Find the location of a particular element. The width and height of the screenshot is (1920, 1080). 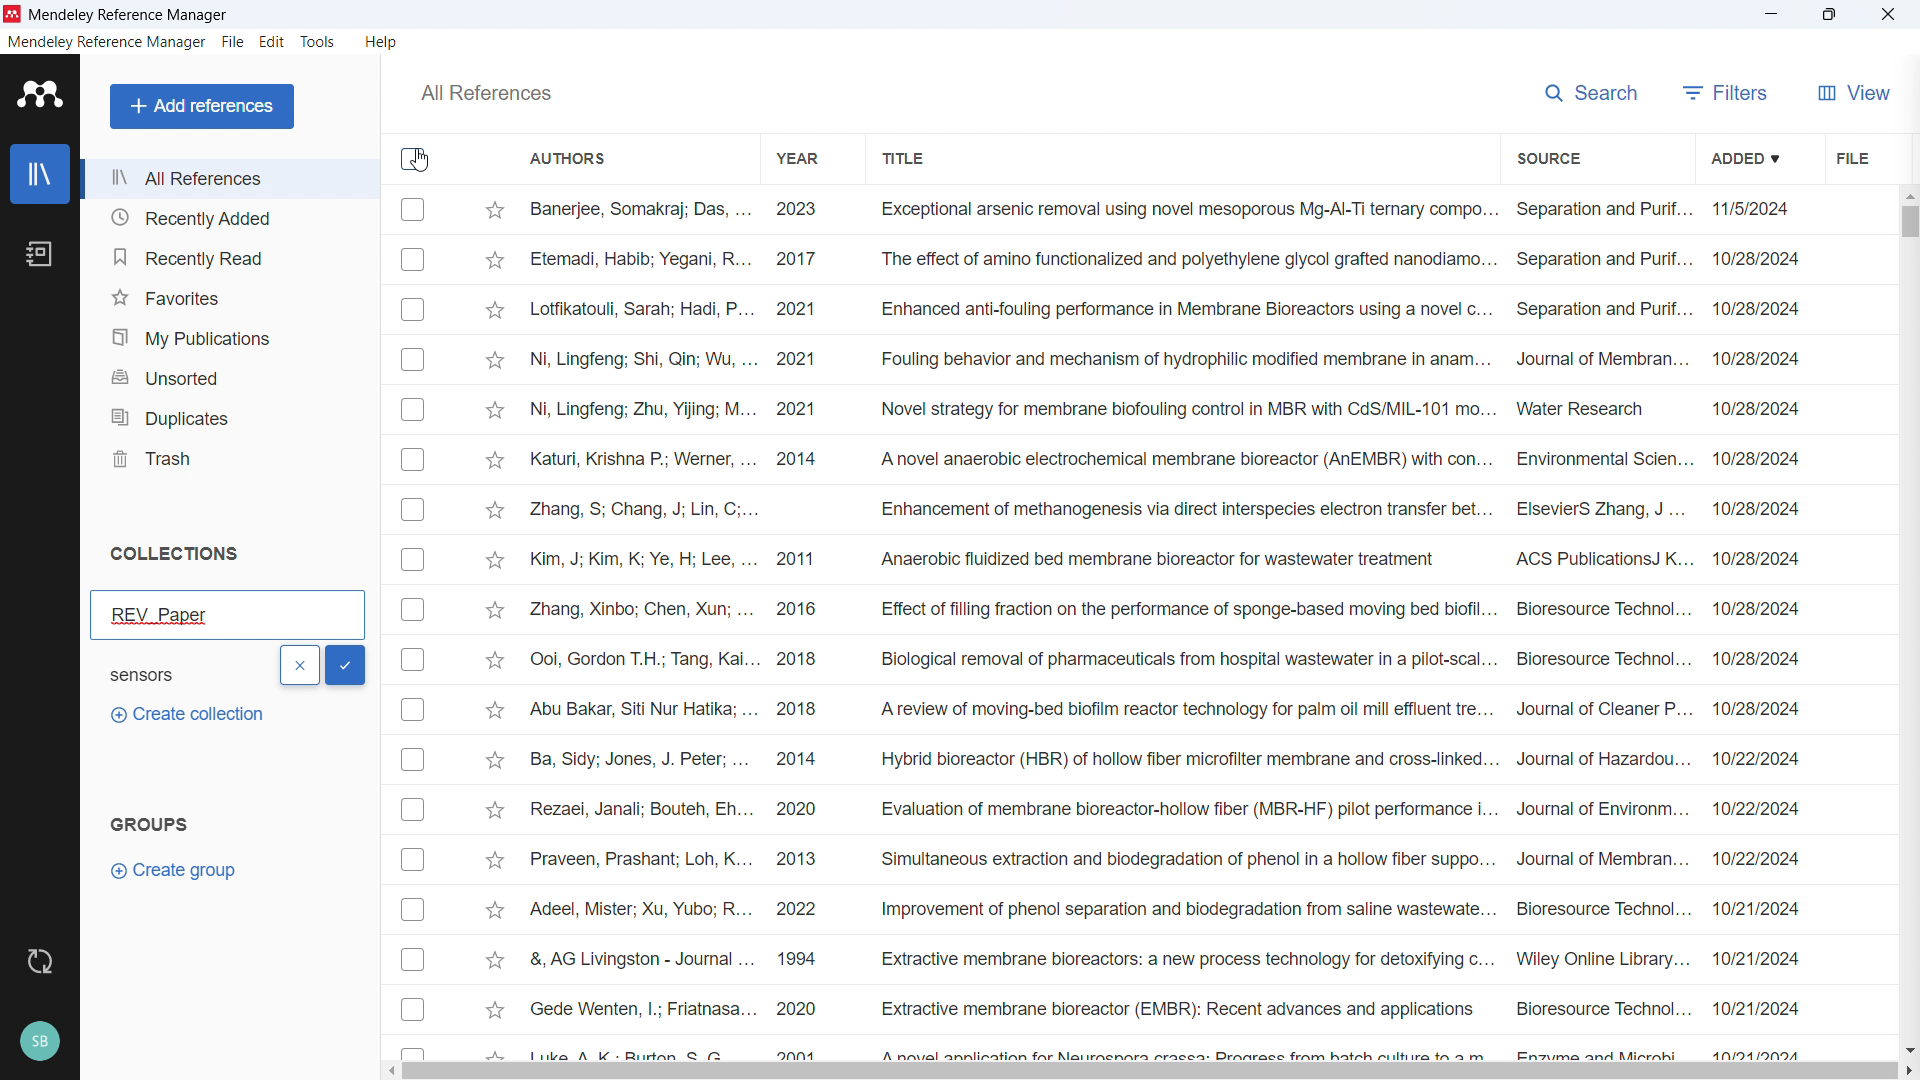

Select respective publication is located at coordinates (413, 460).